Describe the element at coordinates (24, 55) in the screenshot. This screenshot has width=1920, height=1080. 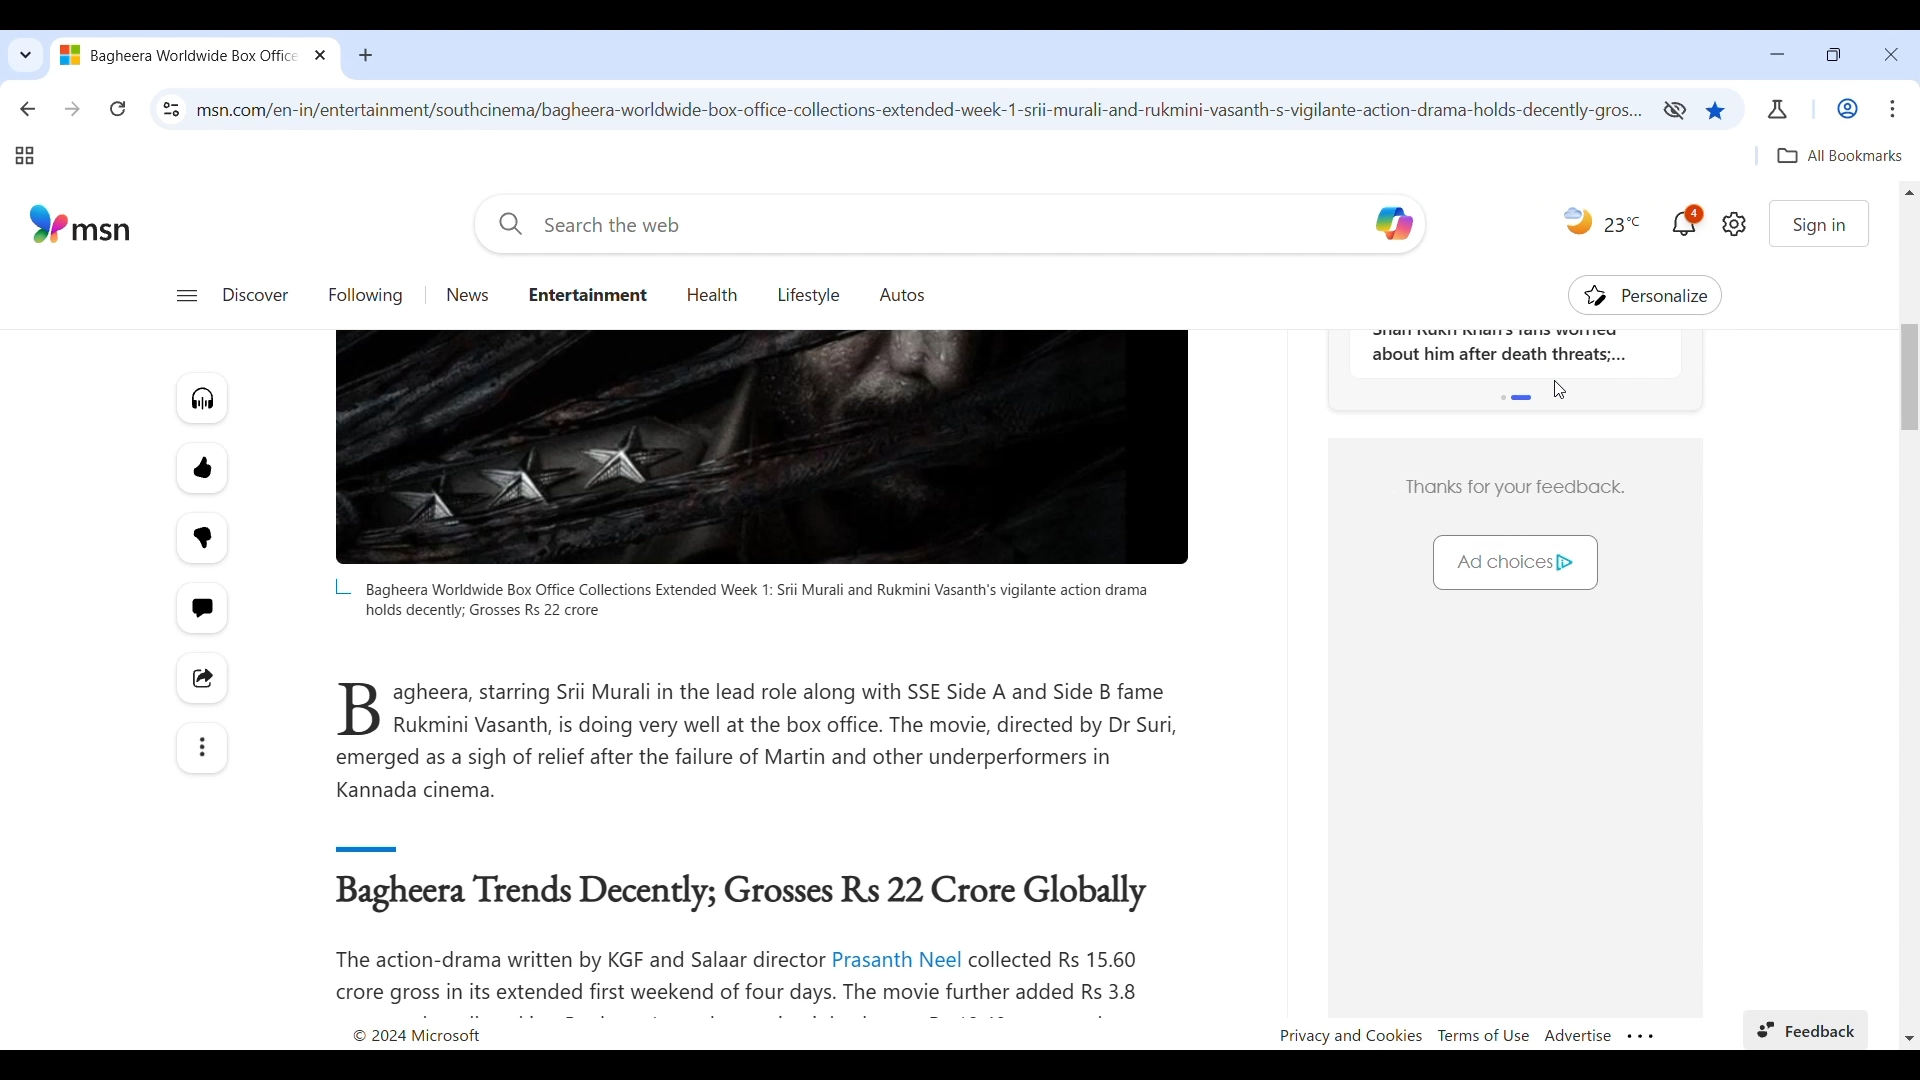
I see `Search tabs` at that location.